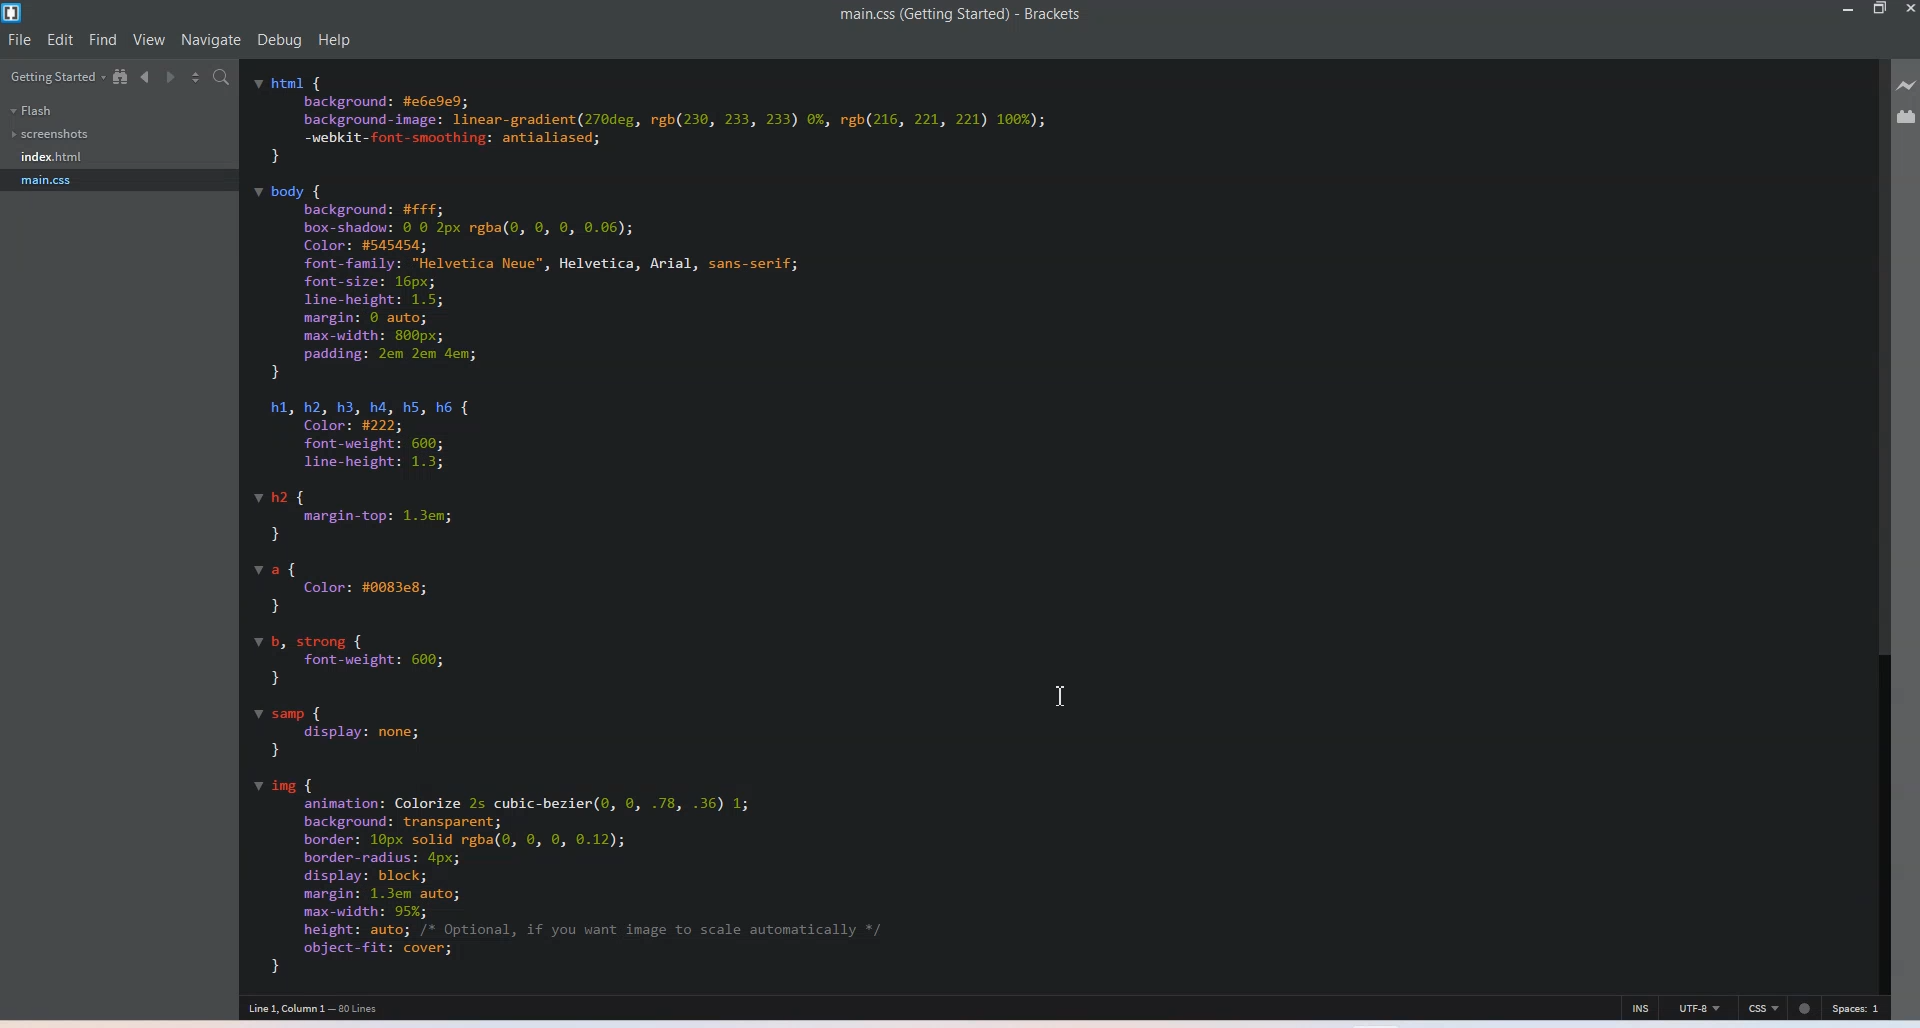 The image size is (1920, 1028). What do you see at coordinates (32, 111) in the screenshot?
I see `Flash` at bounding box center [32, 111].